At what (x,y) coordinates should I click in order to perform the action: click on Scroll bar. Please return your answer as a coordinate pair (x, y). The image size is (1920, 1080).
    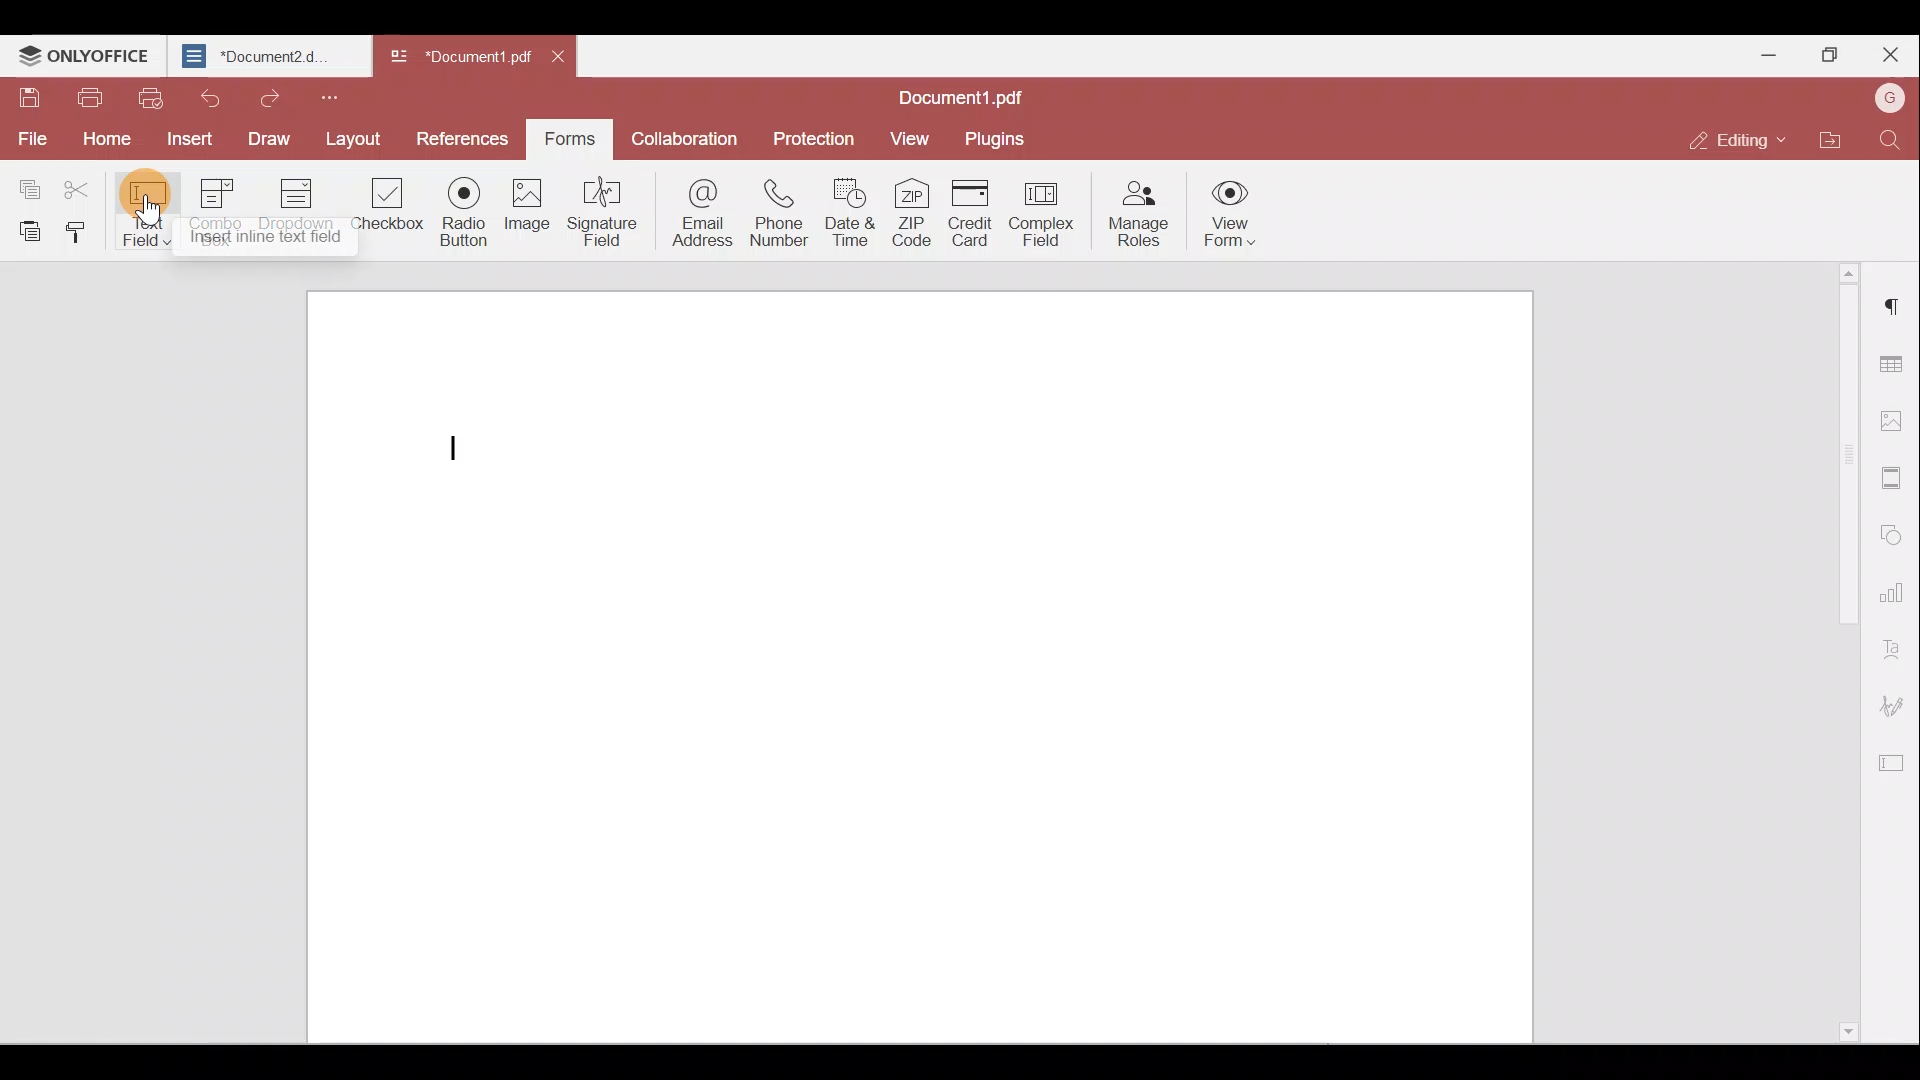
    Looking at the image, I should click on (1838, 653).